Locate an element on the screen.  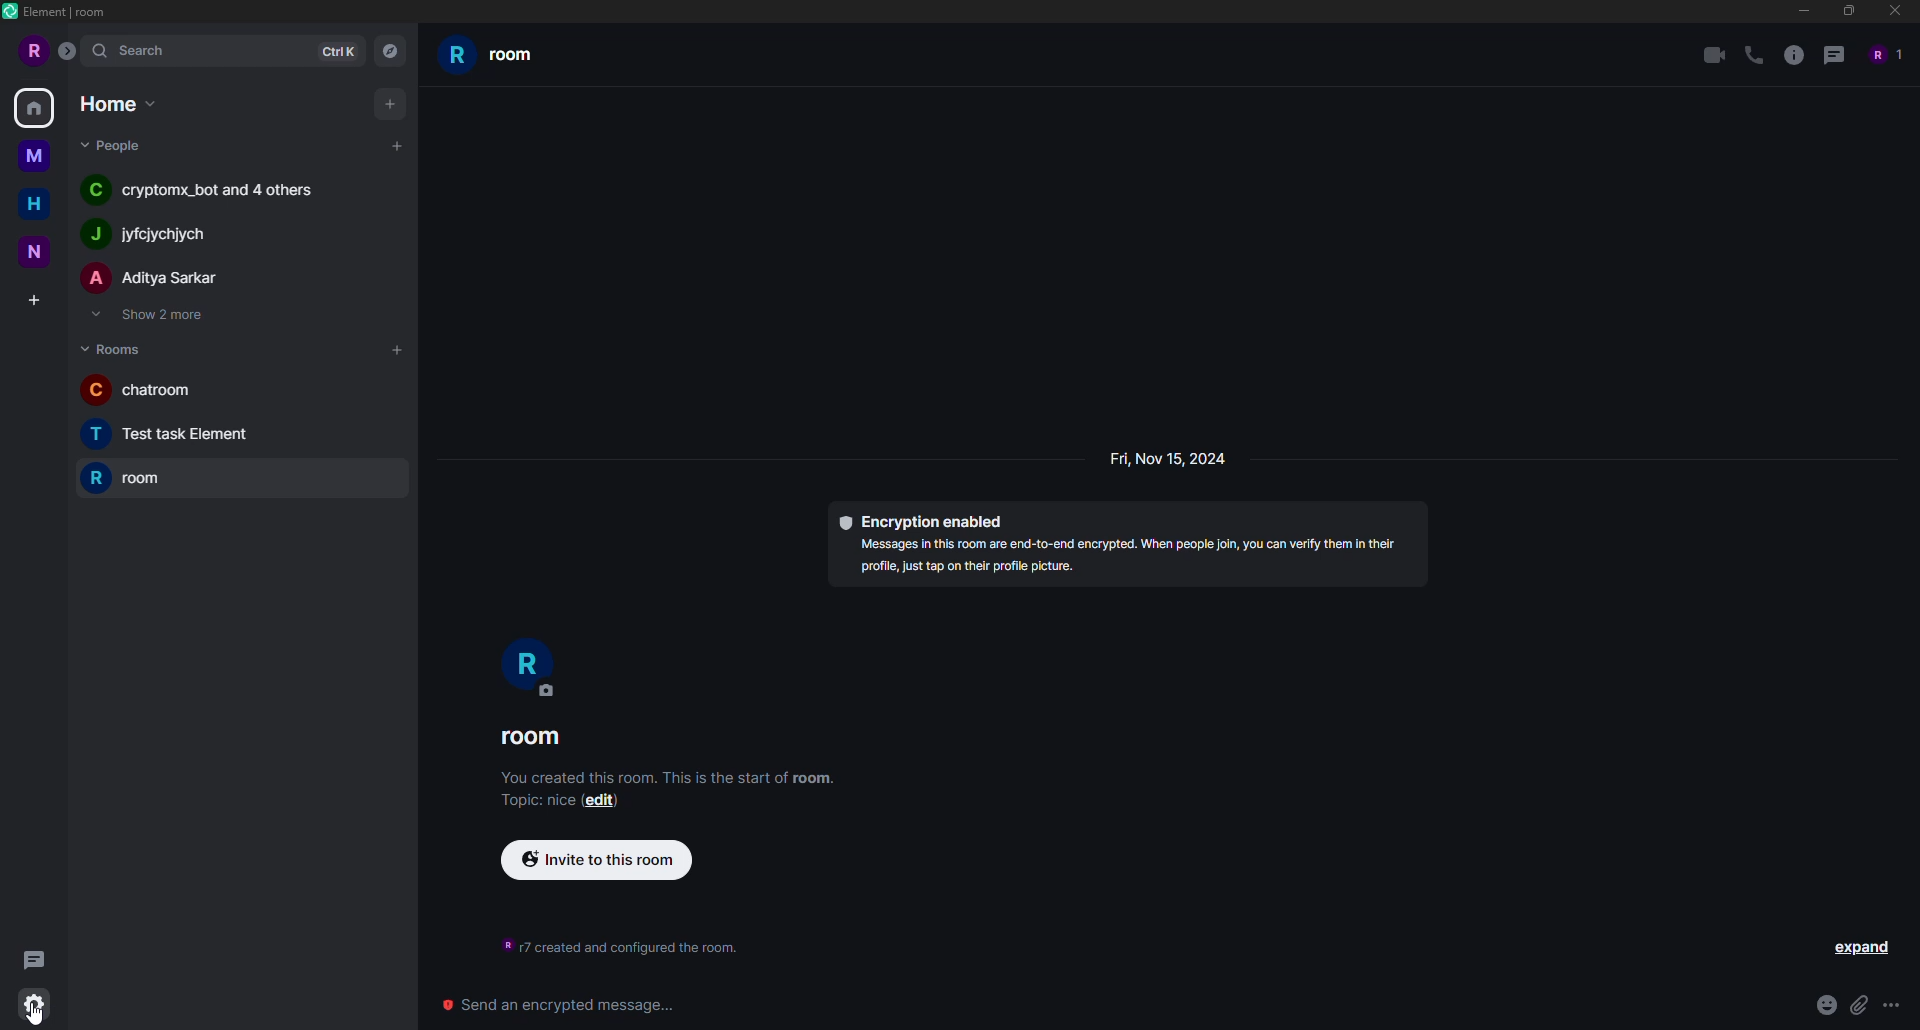
maximize is located at coordinates (1848, 12).